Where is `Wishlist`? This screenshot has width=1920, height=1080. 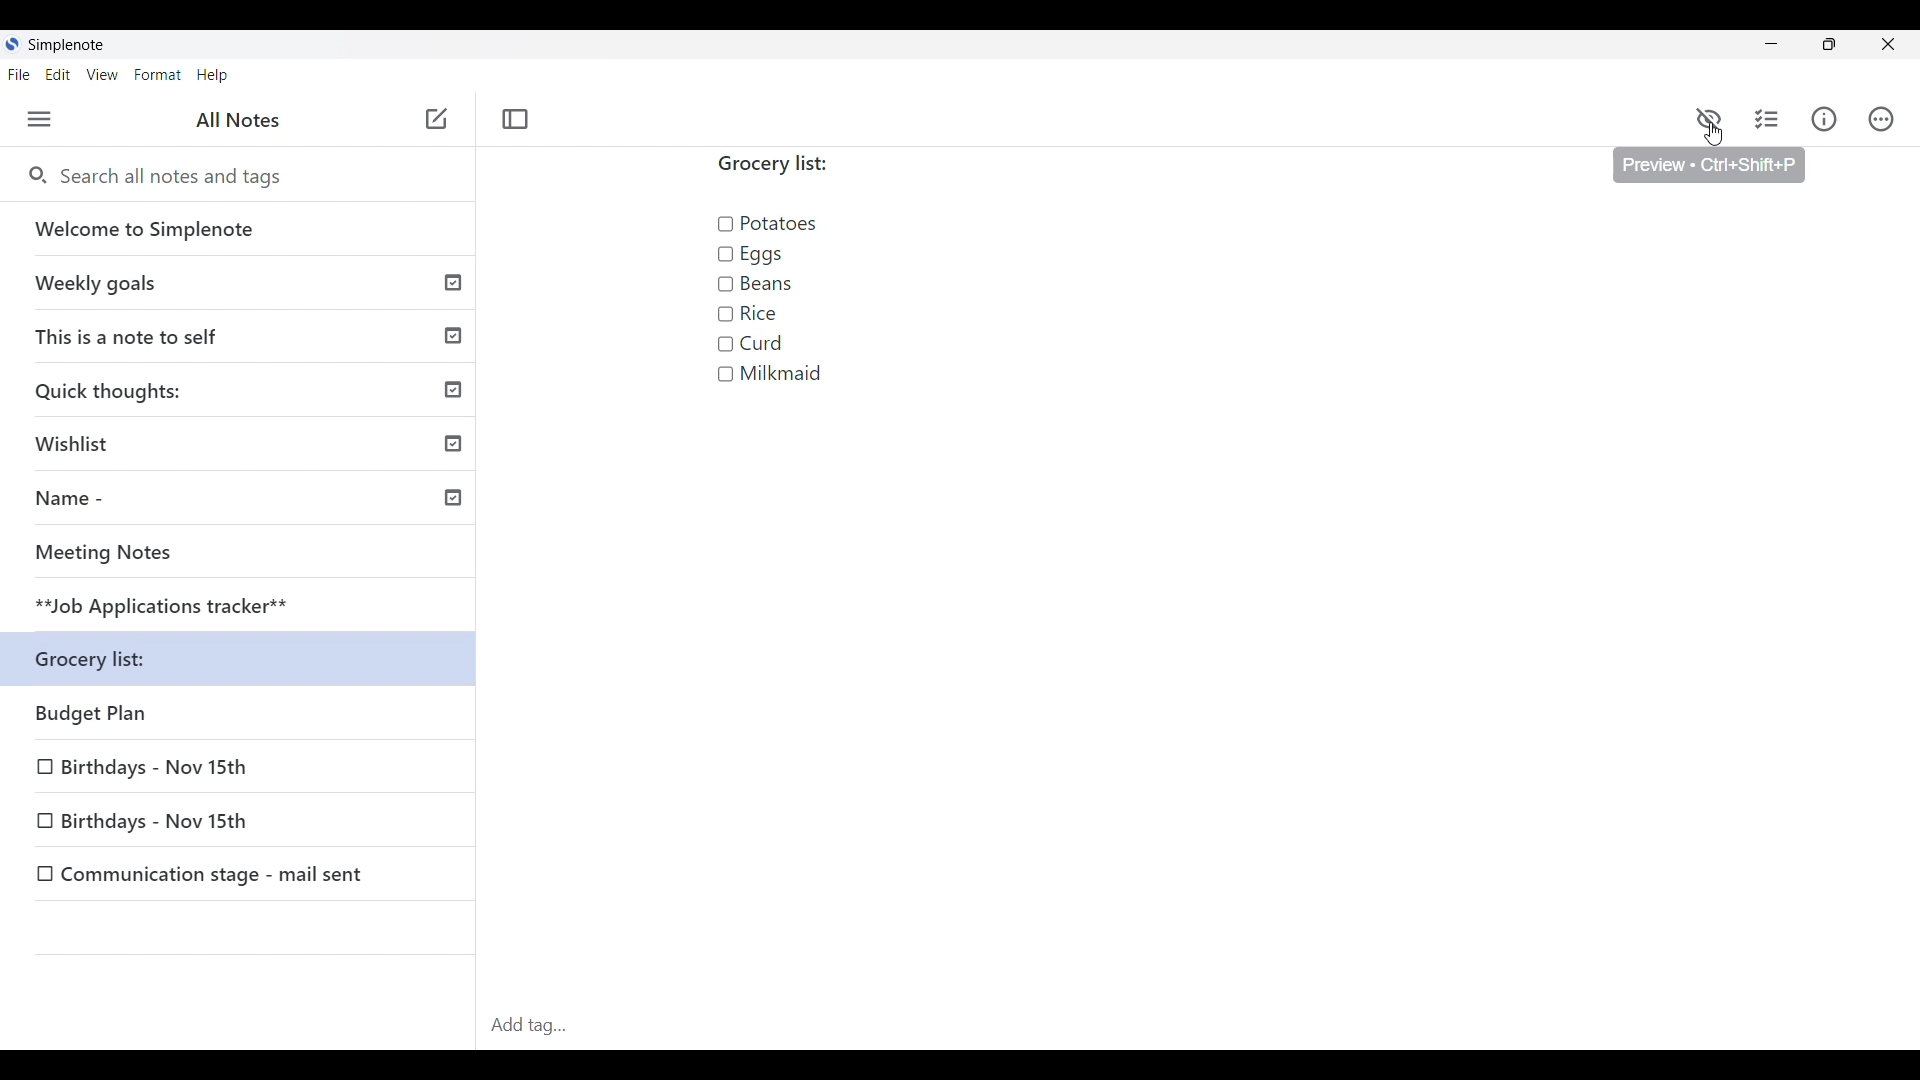 Wishlist is located at coordinates (245, 447).